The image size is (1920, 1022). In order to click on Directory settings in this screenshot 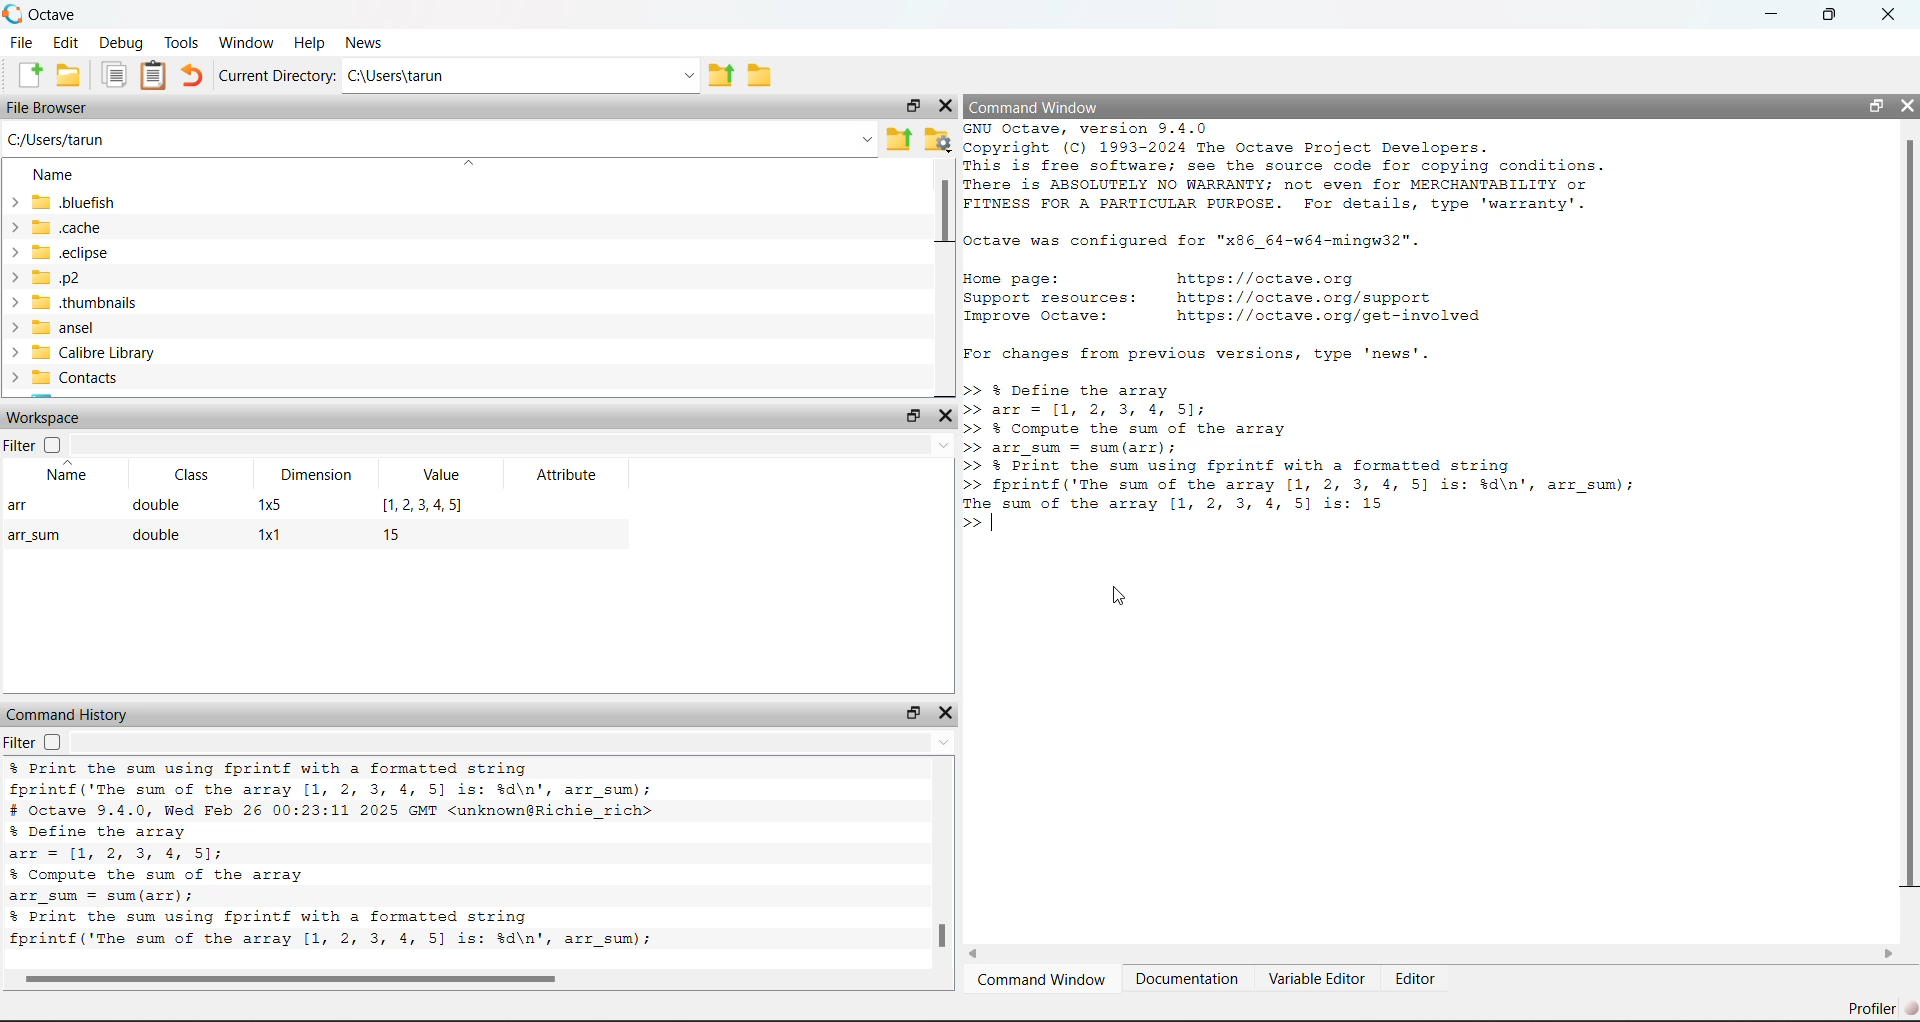, I will do `click(939, 139)`.